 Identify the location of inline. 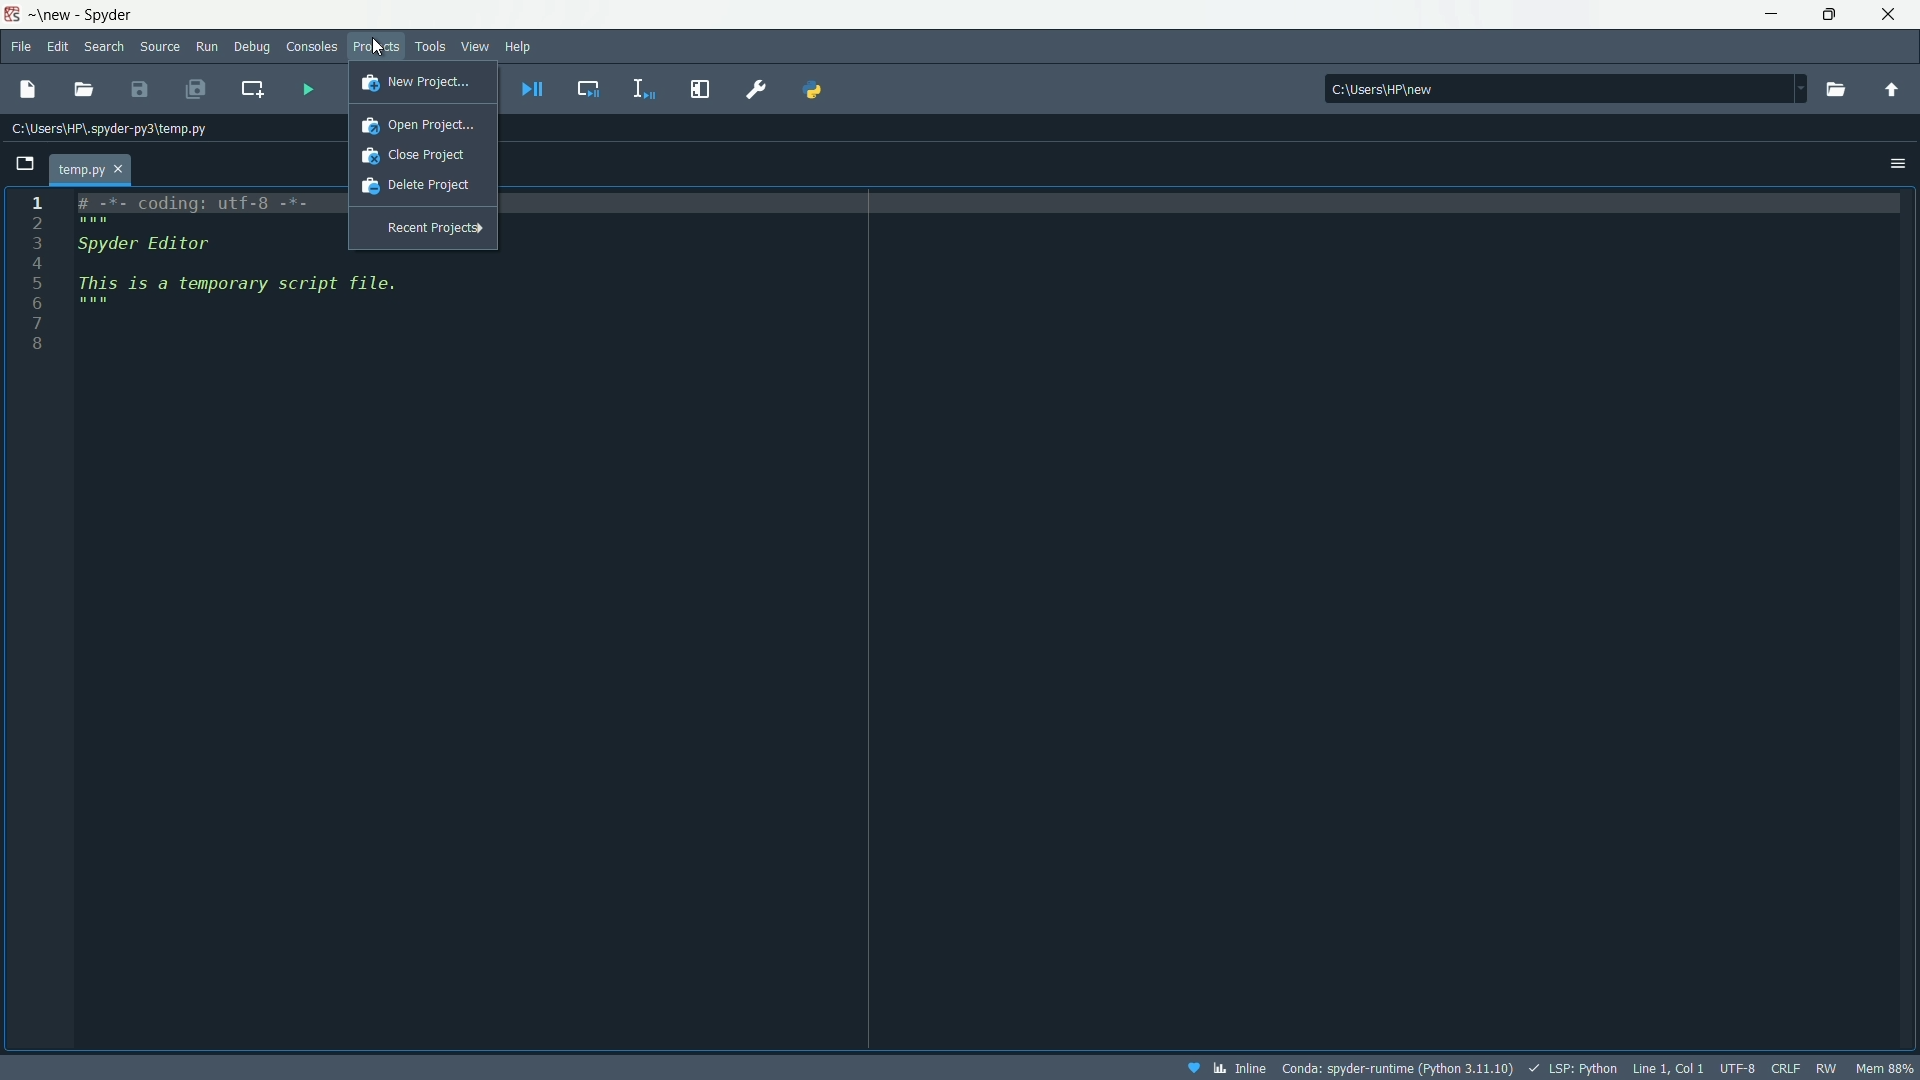
(1222, 1067).